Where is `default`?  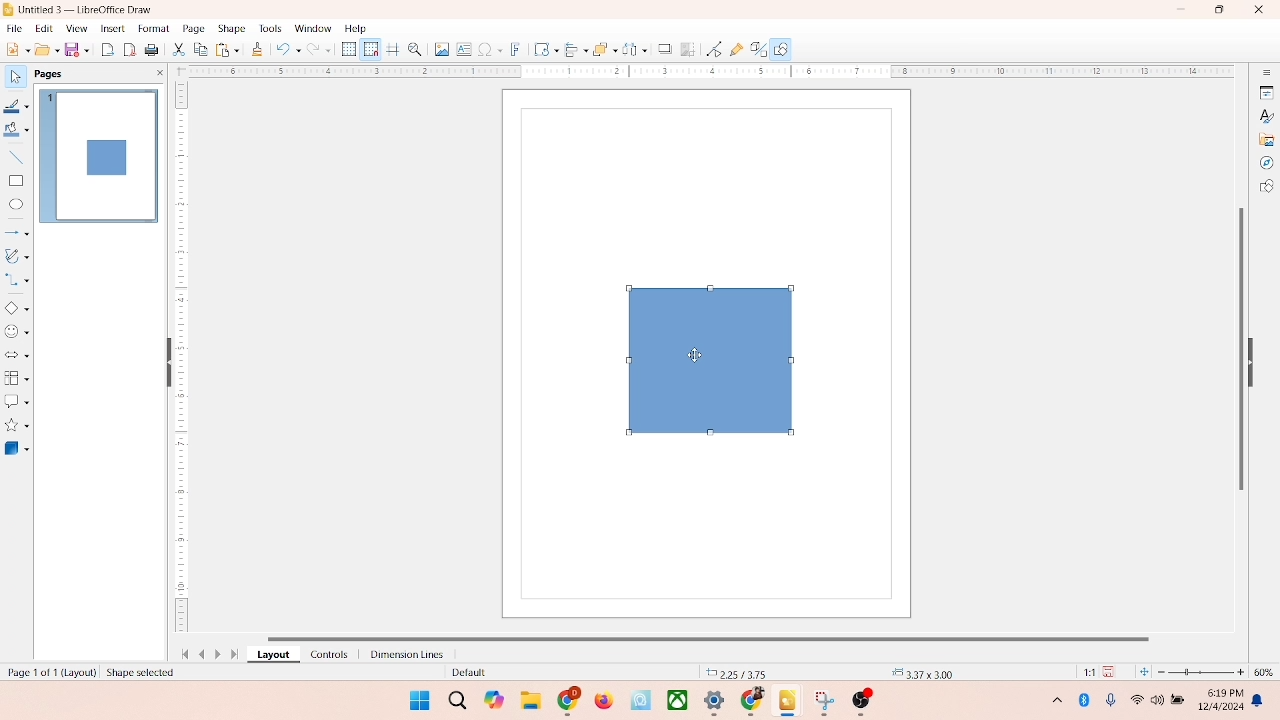 default is located at coordinates (465, 673).